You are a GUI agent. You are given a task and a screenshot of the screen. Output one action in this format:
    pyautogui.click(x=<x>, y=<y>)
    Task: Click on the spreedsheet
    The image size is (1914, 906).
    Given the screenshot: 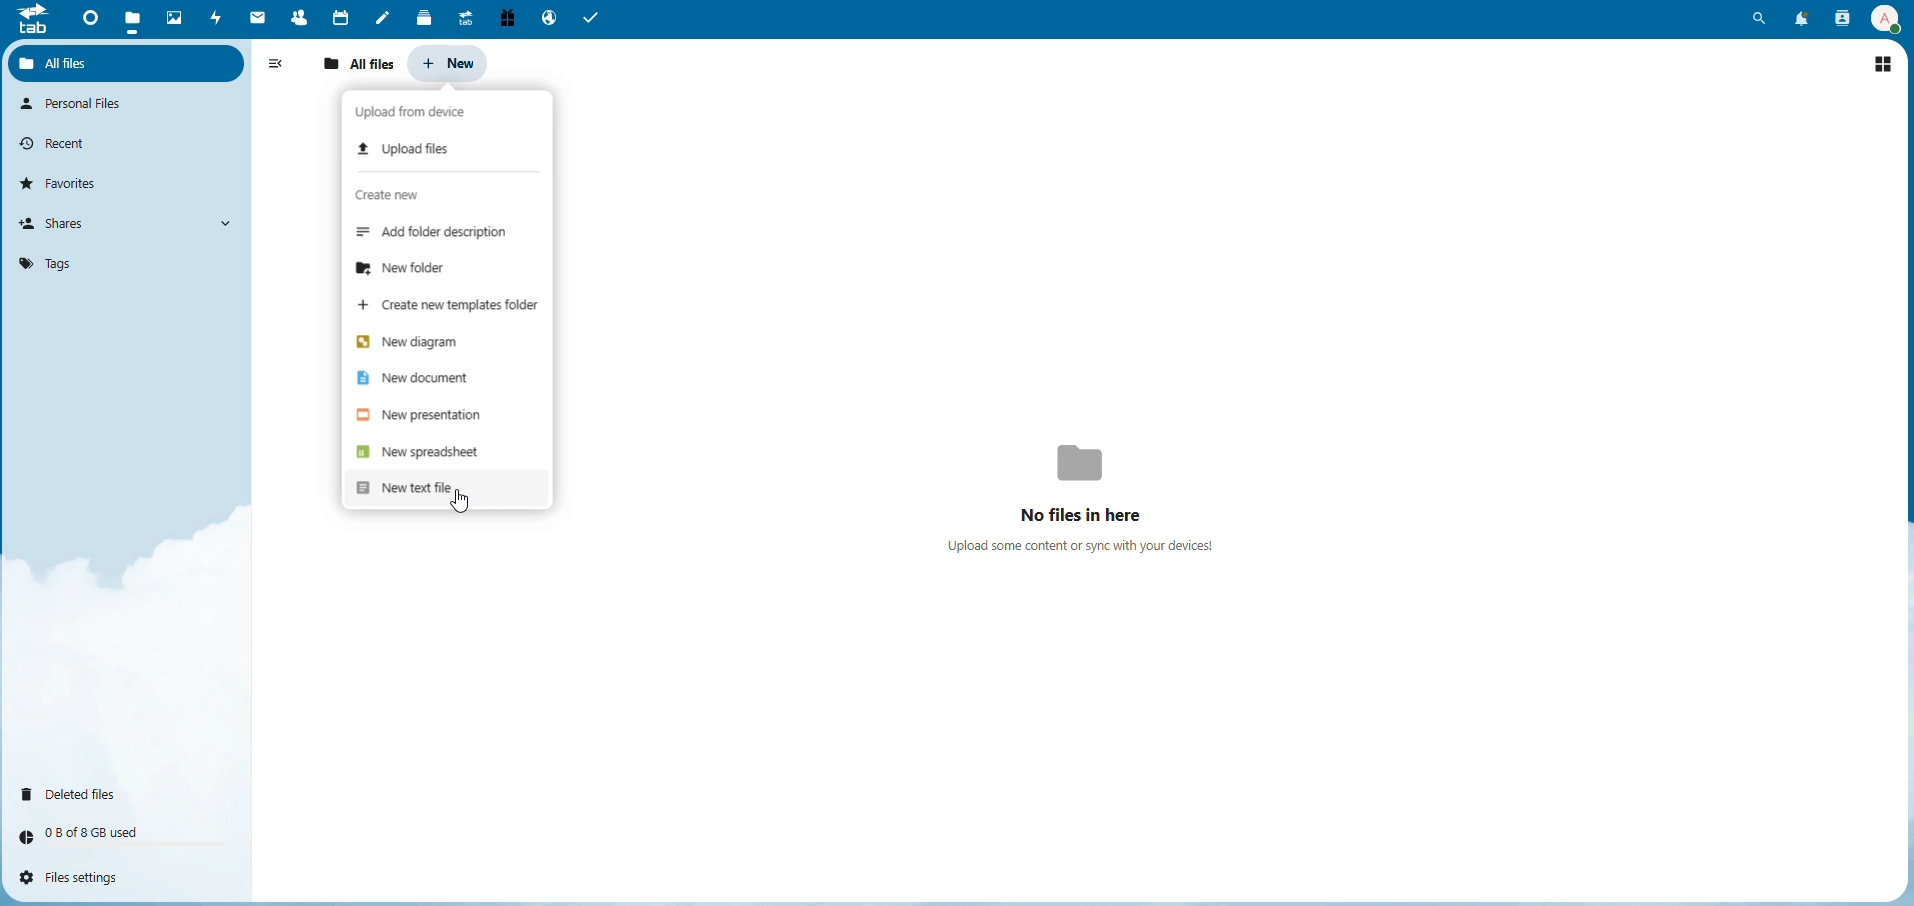 What is the action you would take?
    pyautogui.click(x=419, y=453)
    